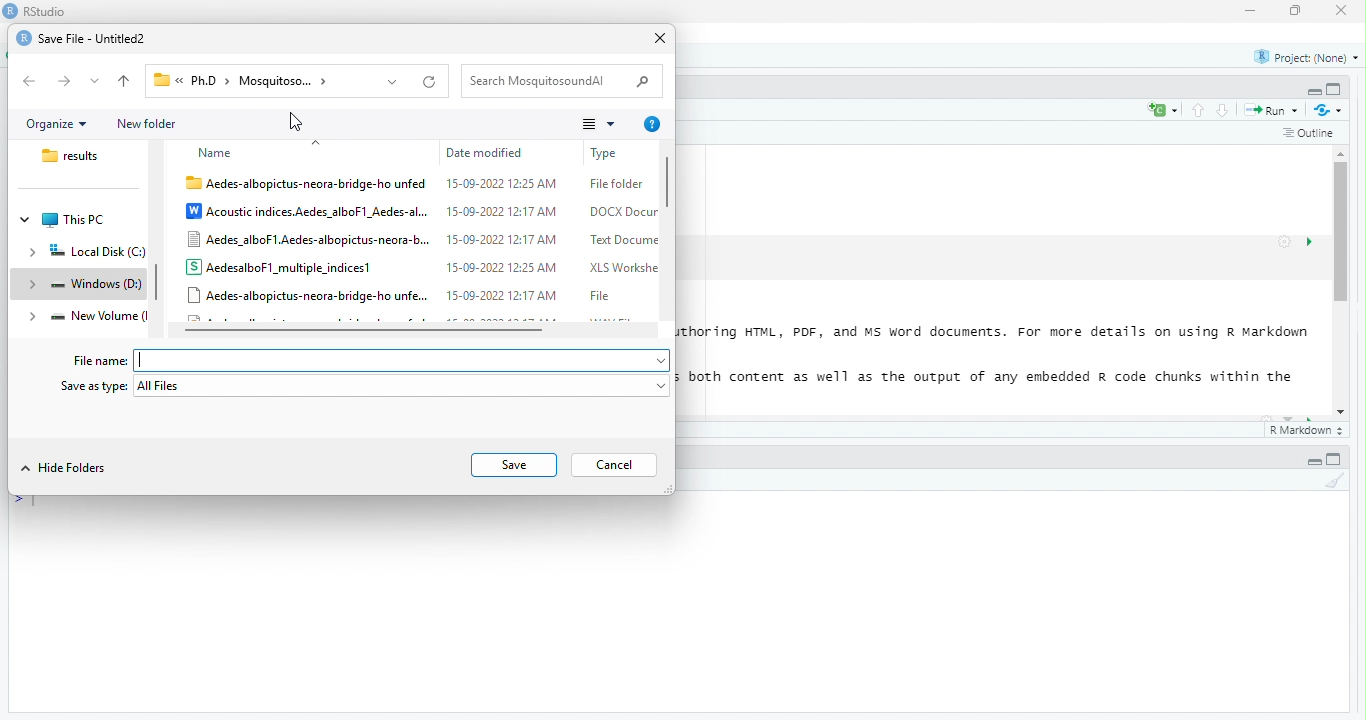 The image size is (1366, 720). I want to click on Project: (None), so click(1307, 58).